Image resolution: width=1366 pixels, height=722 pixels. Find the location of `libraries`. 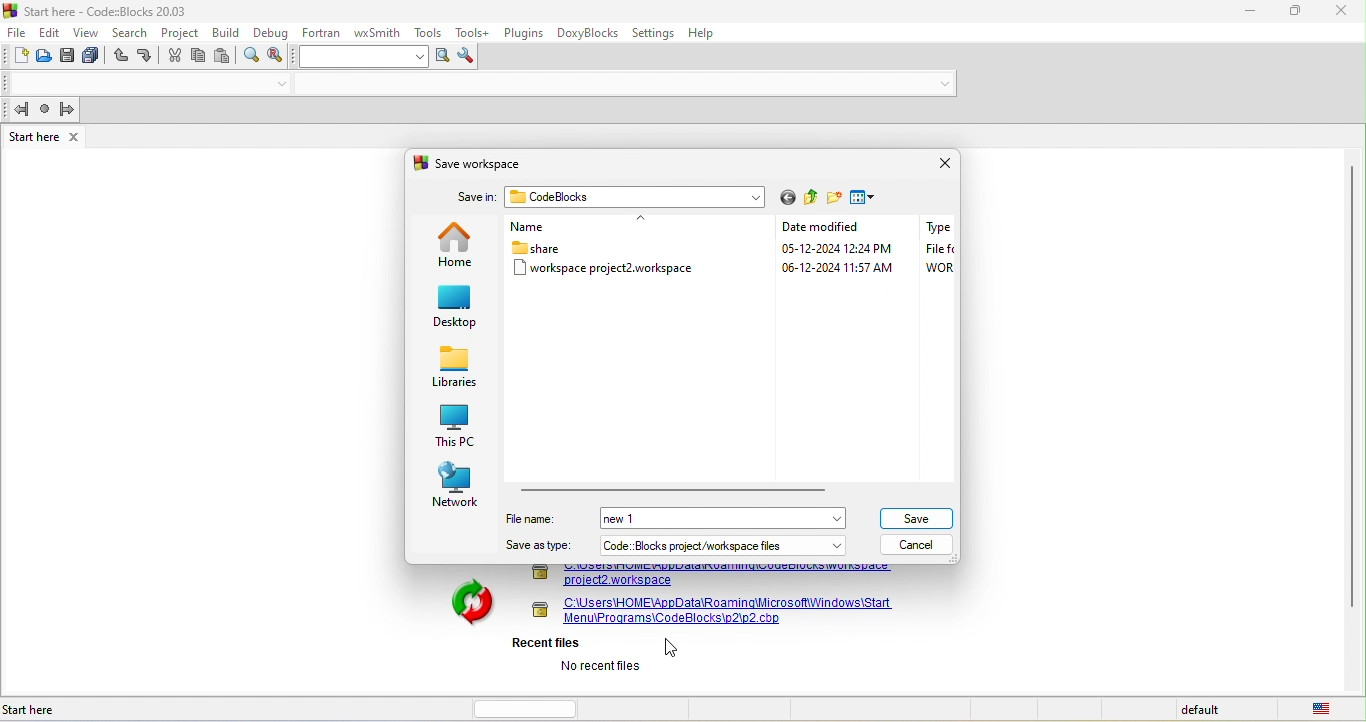

libraries is located at coordinates (455, 369).